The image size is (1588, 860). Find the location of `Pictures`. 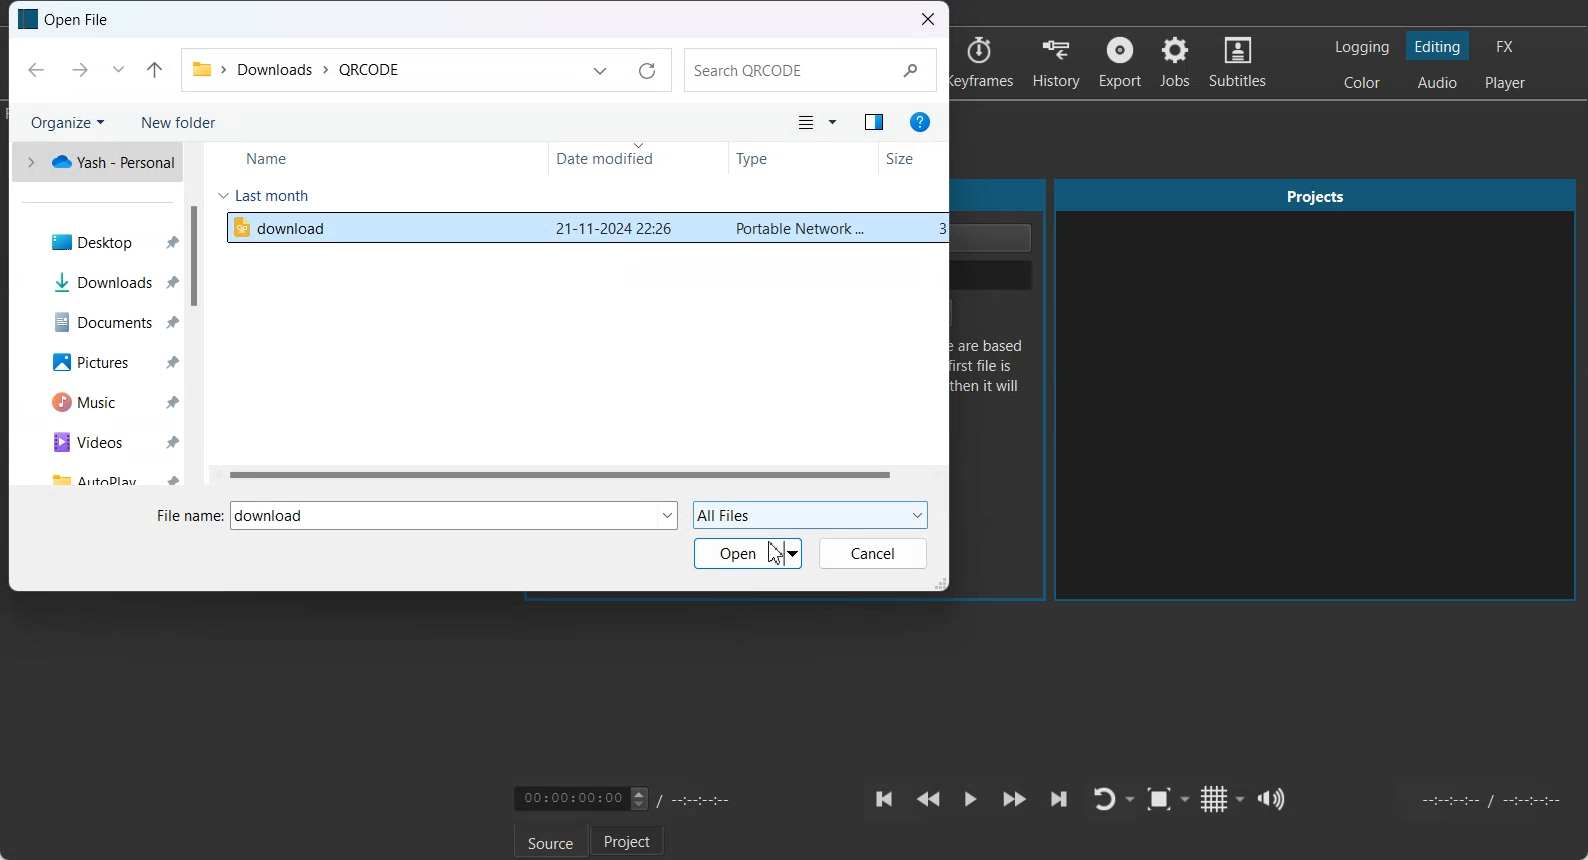

Pictures is located at coordinates (96, 362).